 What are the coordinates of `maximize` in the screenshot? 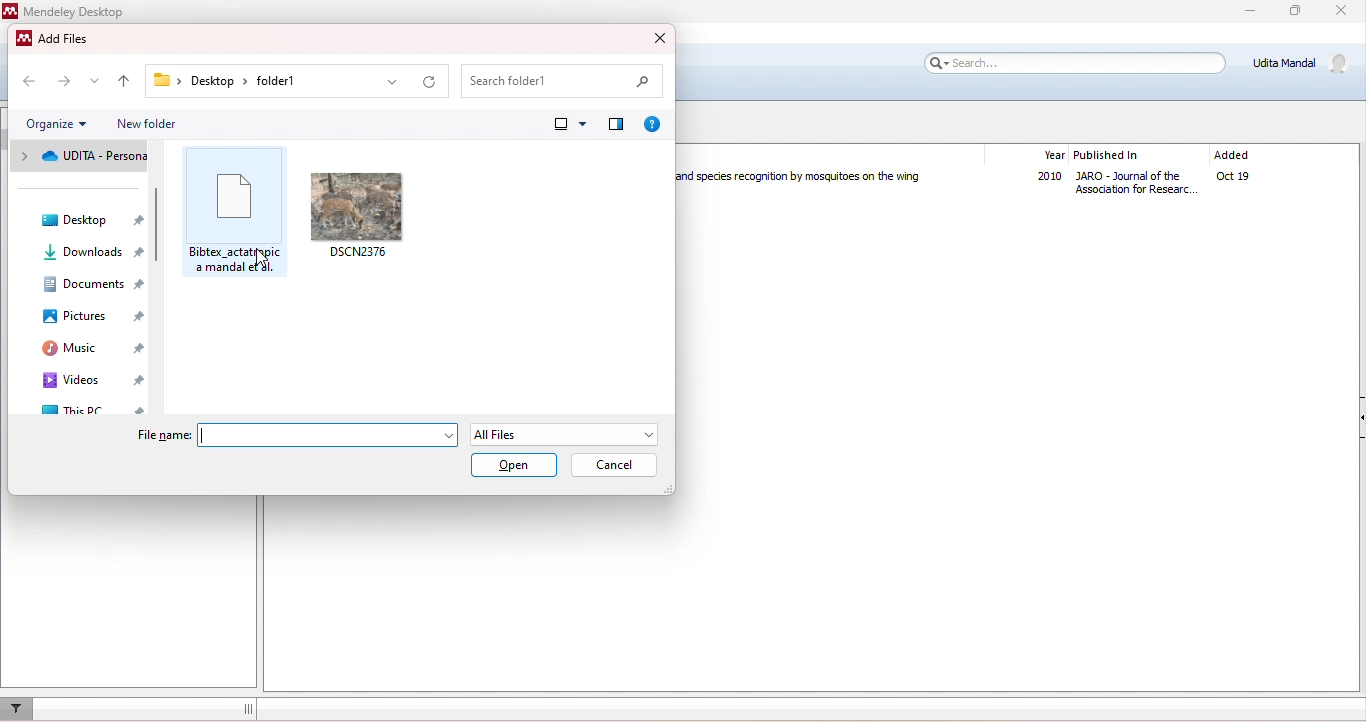 It's located at (1295, 12).